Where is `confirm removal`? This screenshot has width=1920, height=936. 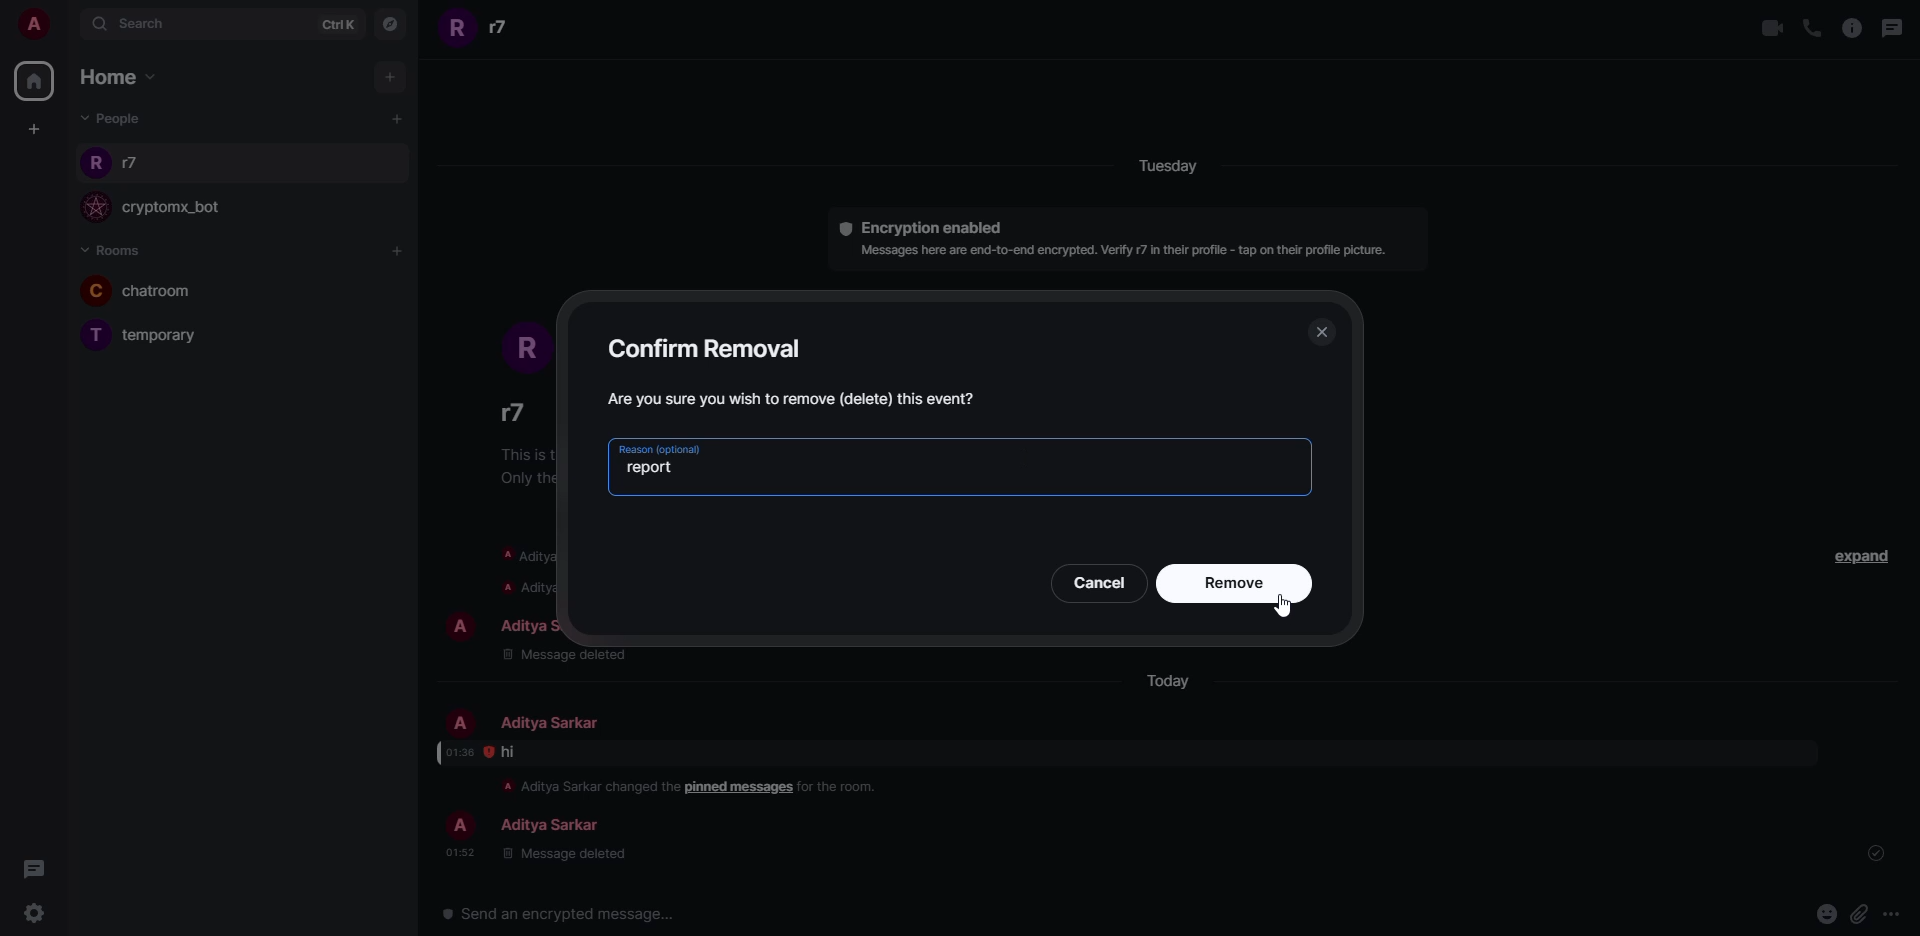
confirm removal is located at coordinates (712, 346).